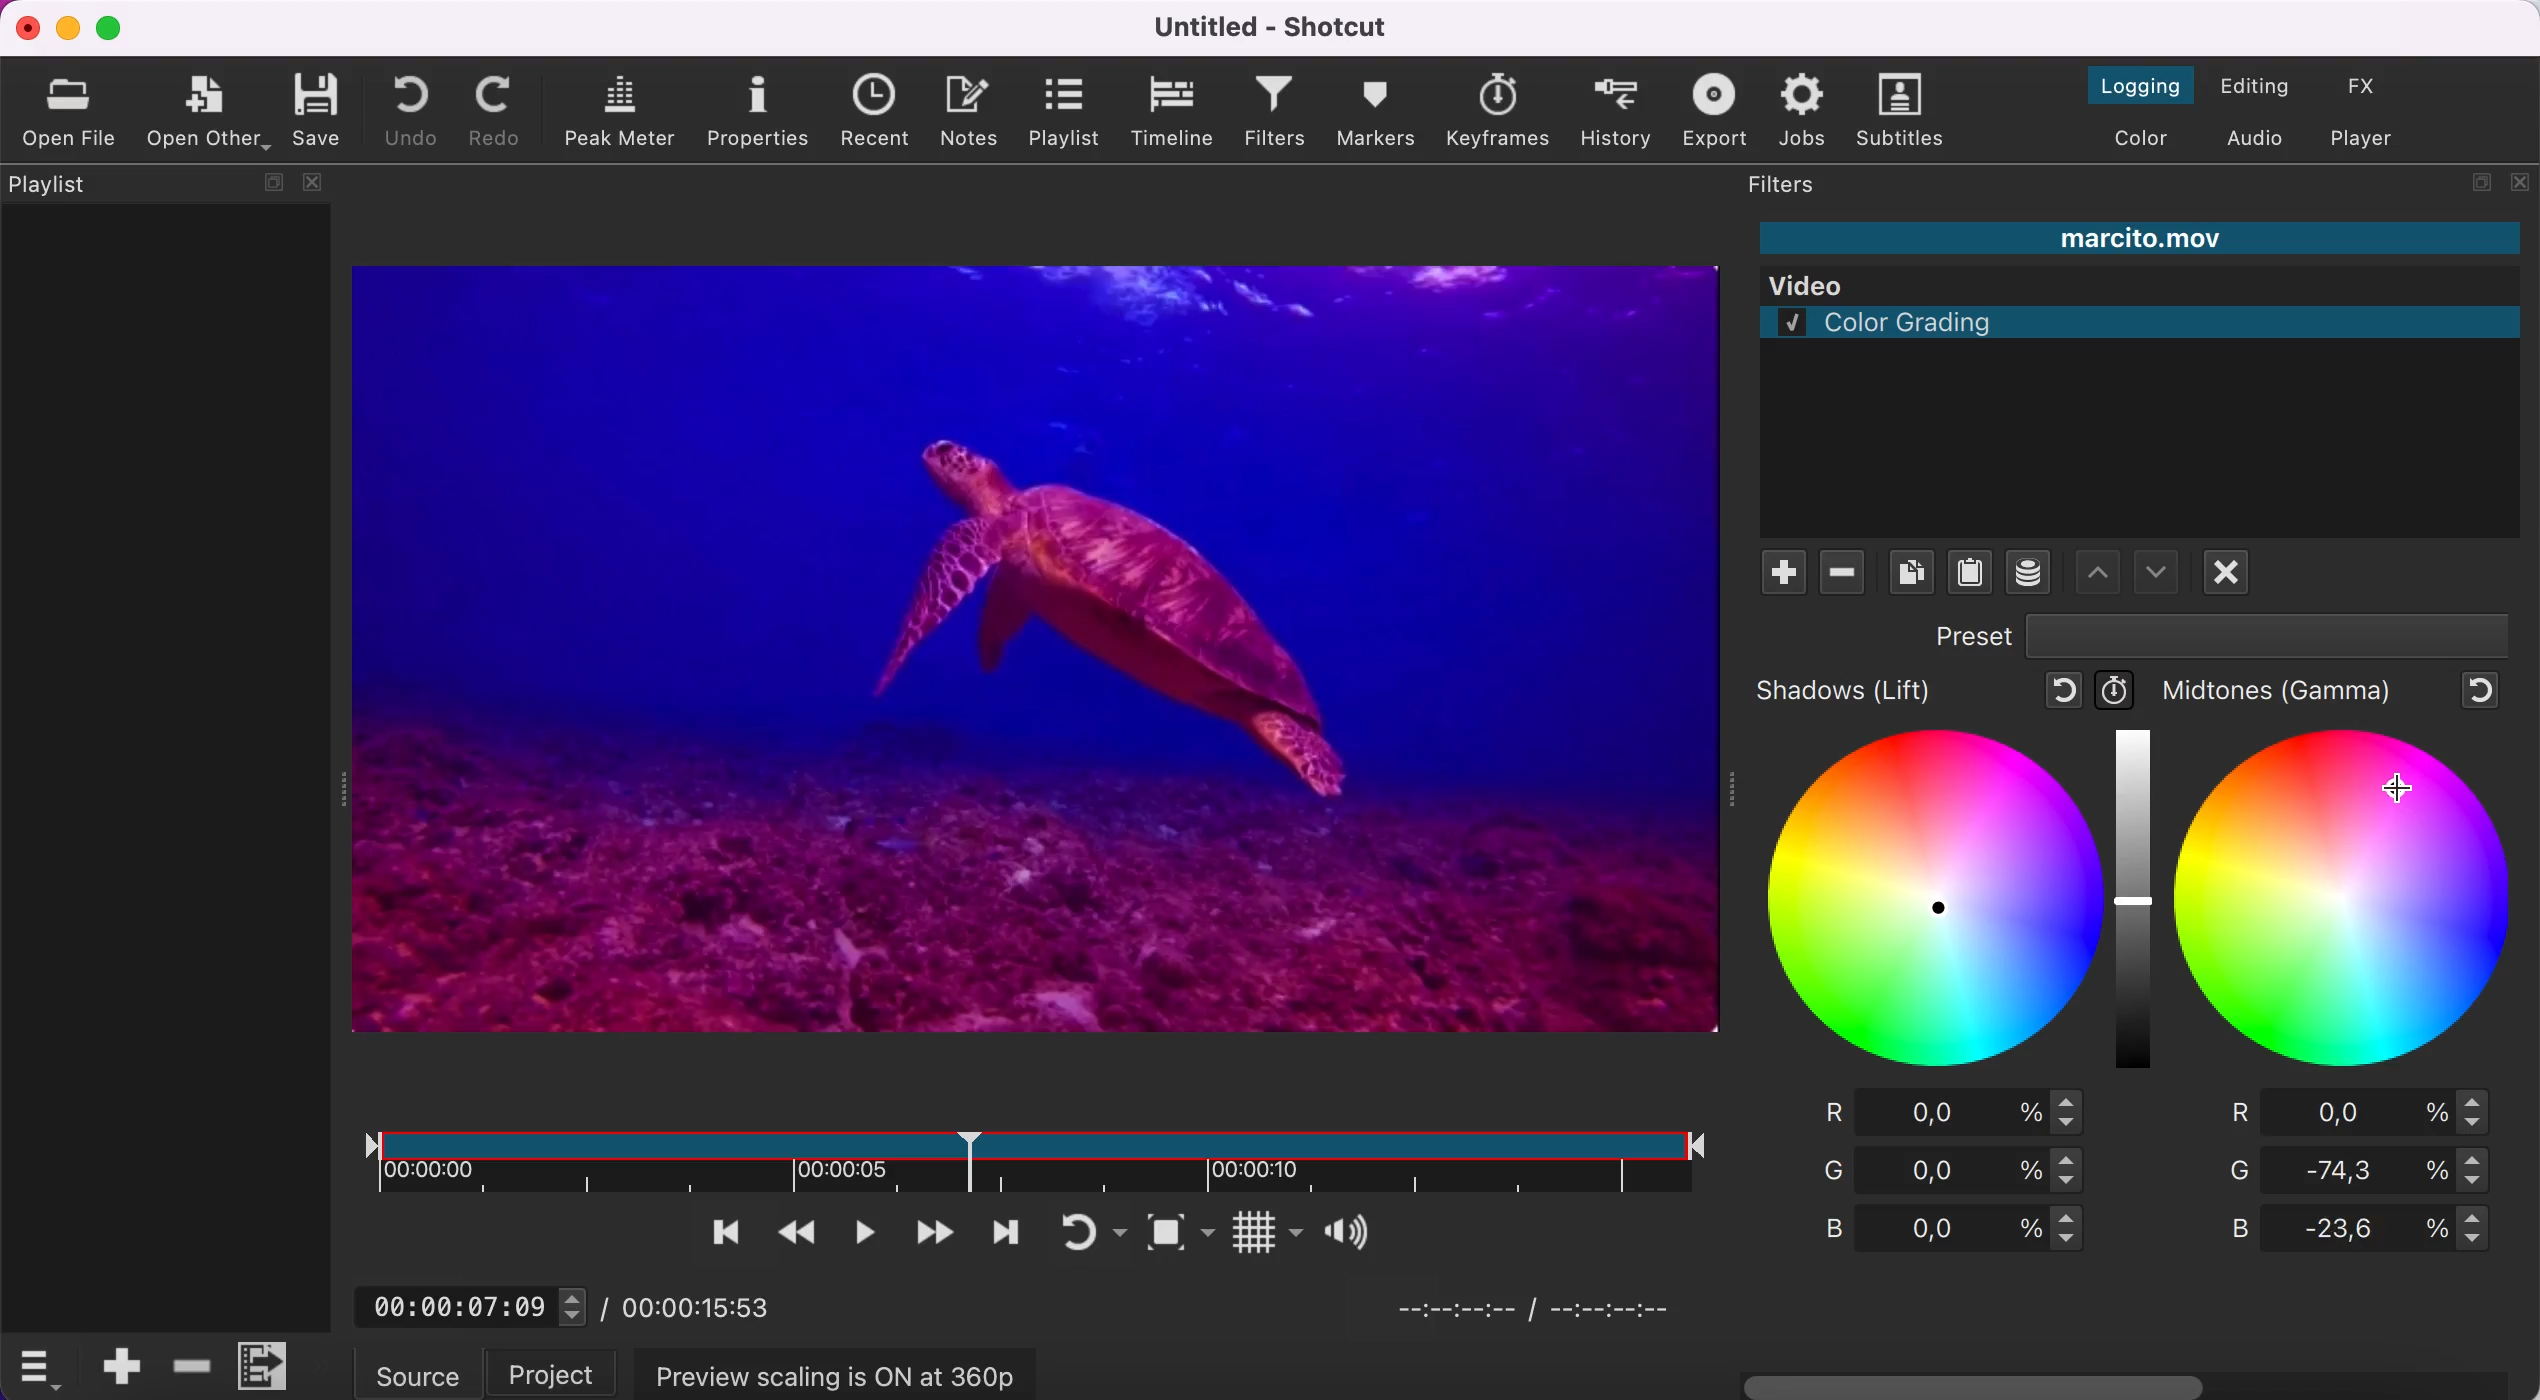 This screenshot has height=1400, width=2540. I want to click on switch to the effect layout, so click(2383, 86).